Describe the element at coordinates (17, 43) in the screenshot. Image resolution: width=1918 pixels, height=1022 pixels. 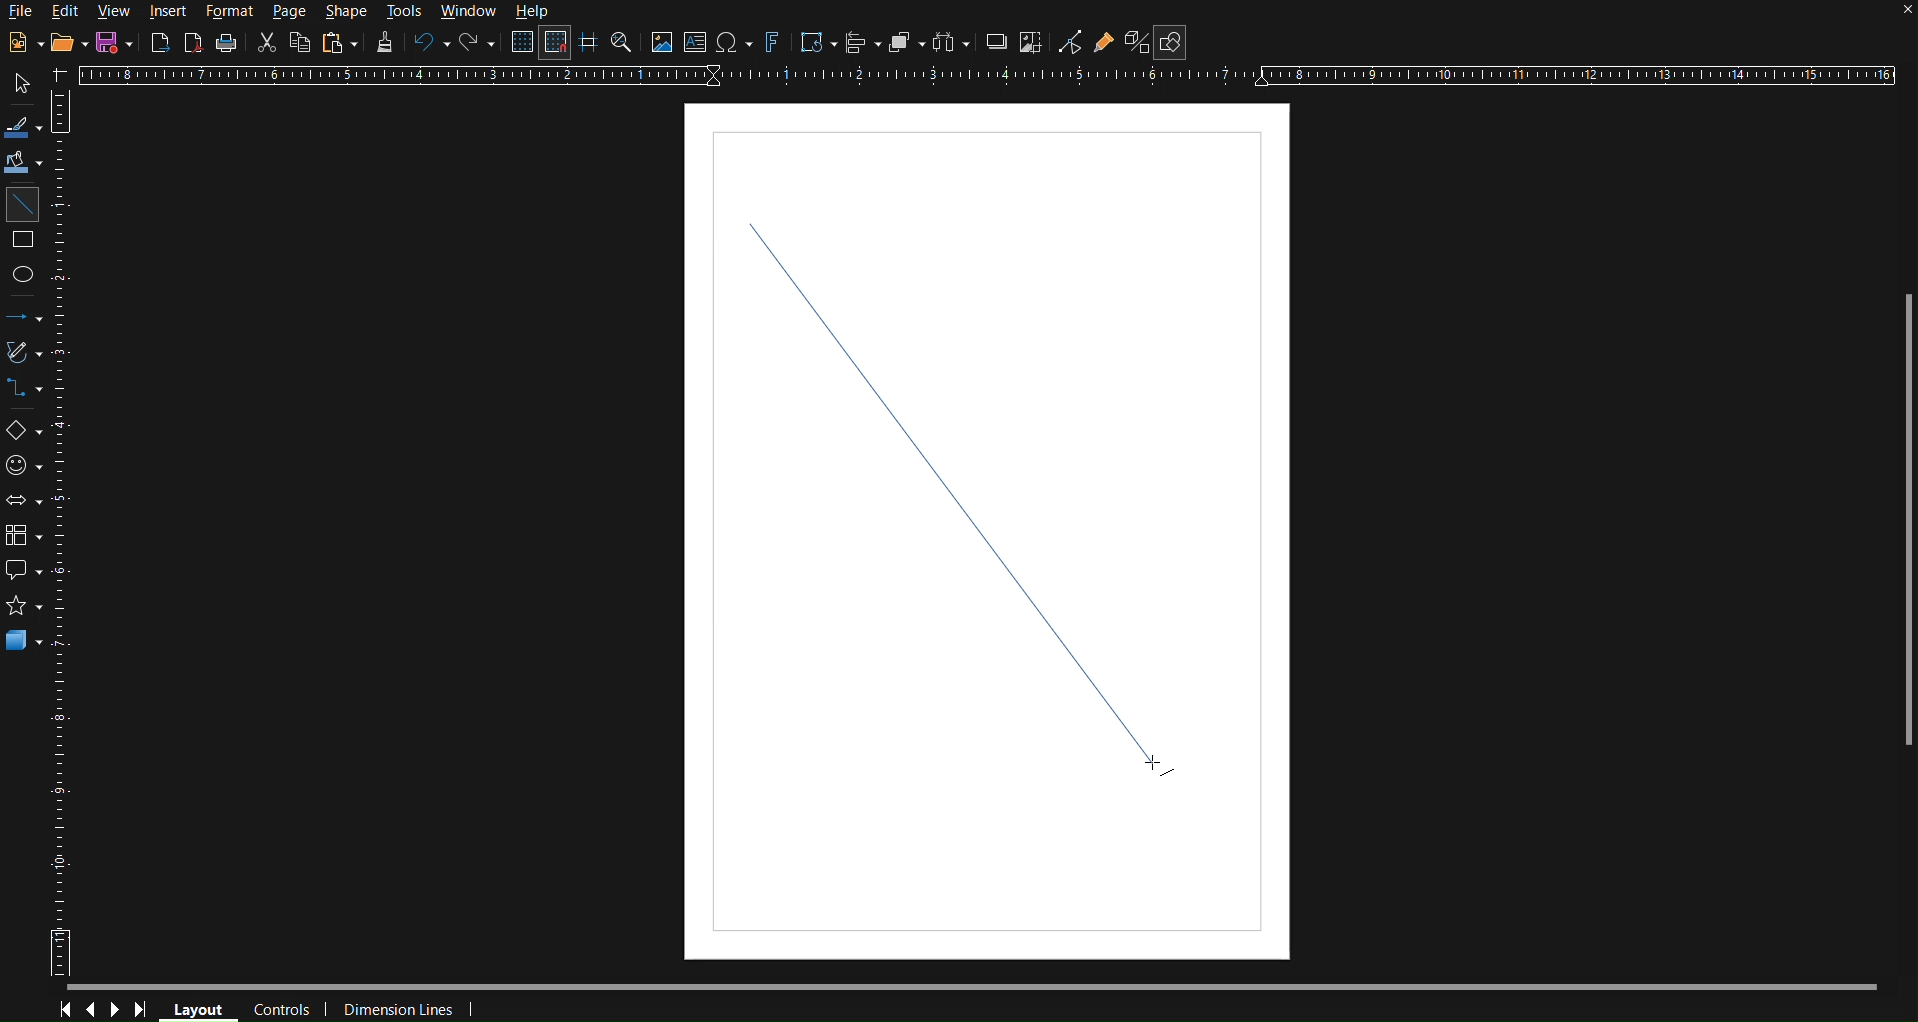
I see `` at that location.